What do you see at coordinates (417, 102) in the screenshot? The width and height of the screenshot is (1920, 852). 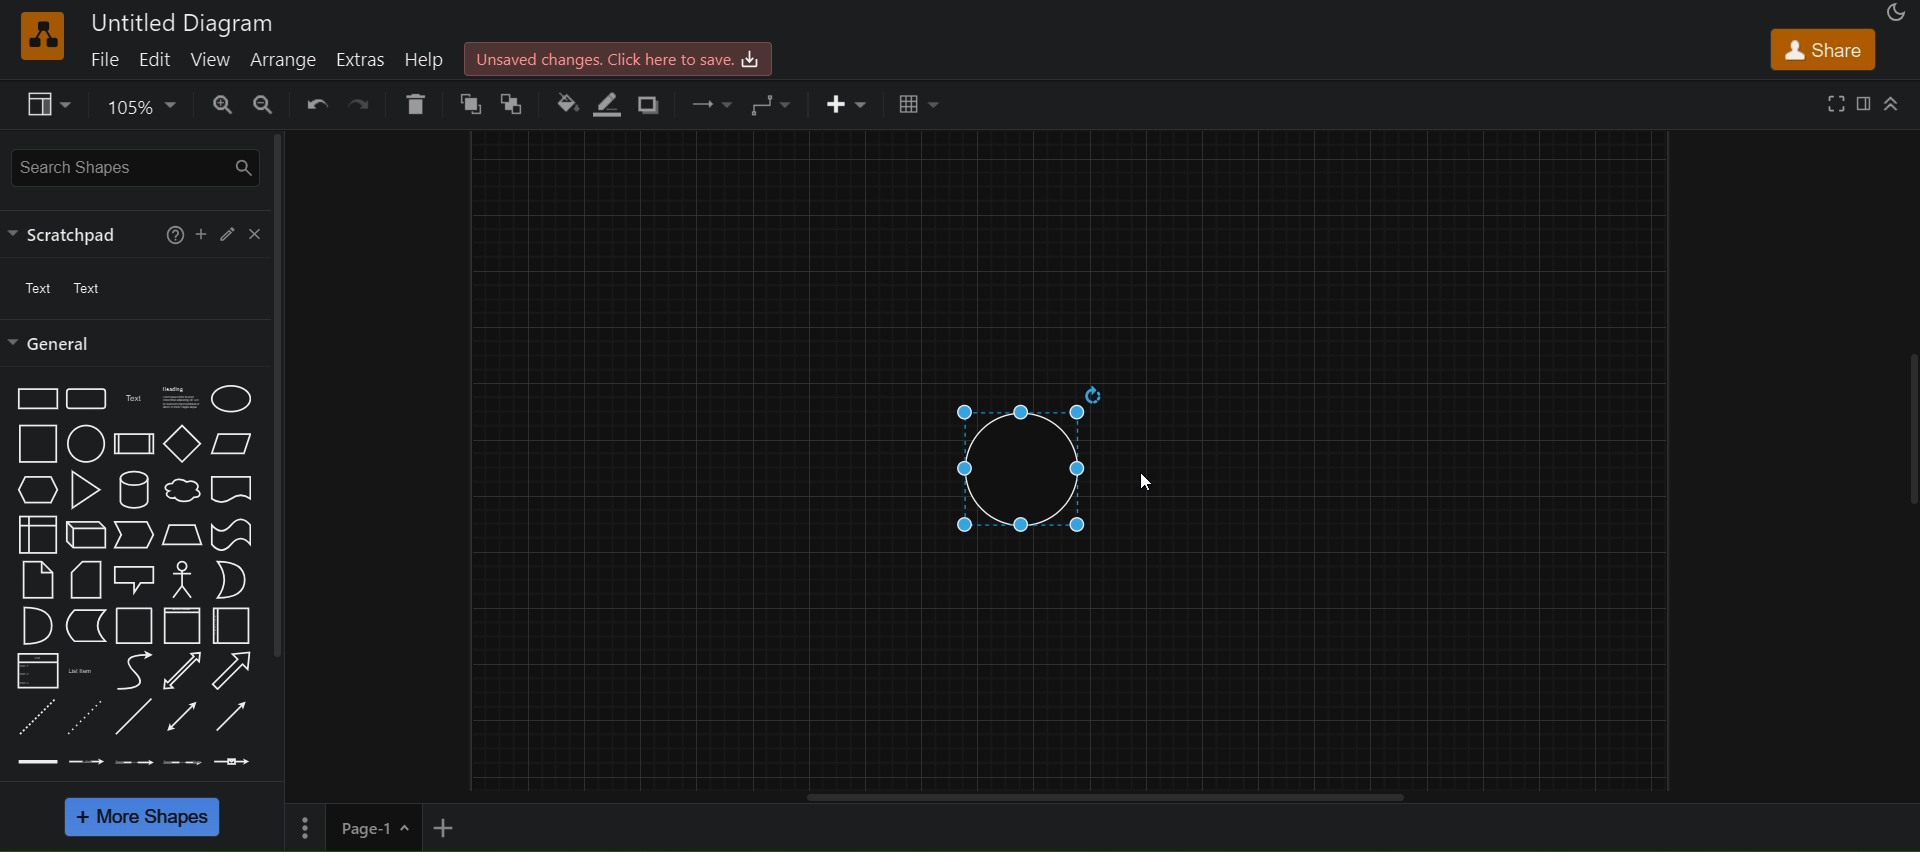 I see `delete` at bounding box center [417, 102].